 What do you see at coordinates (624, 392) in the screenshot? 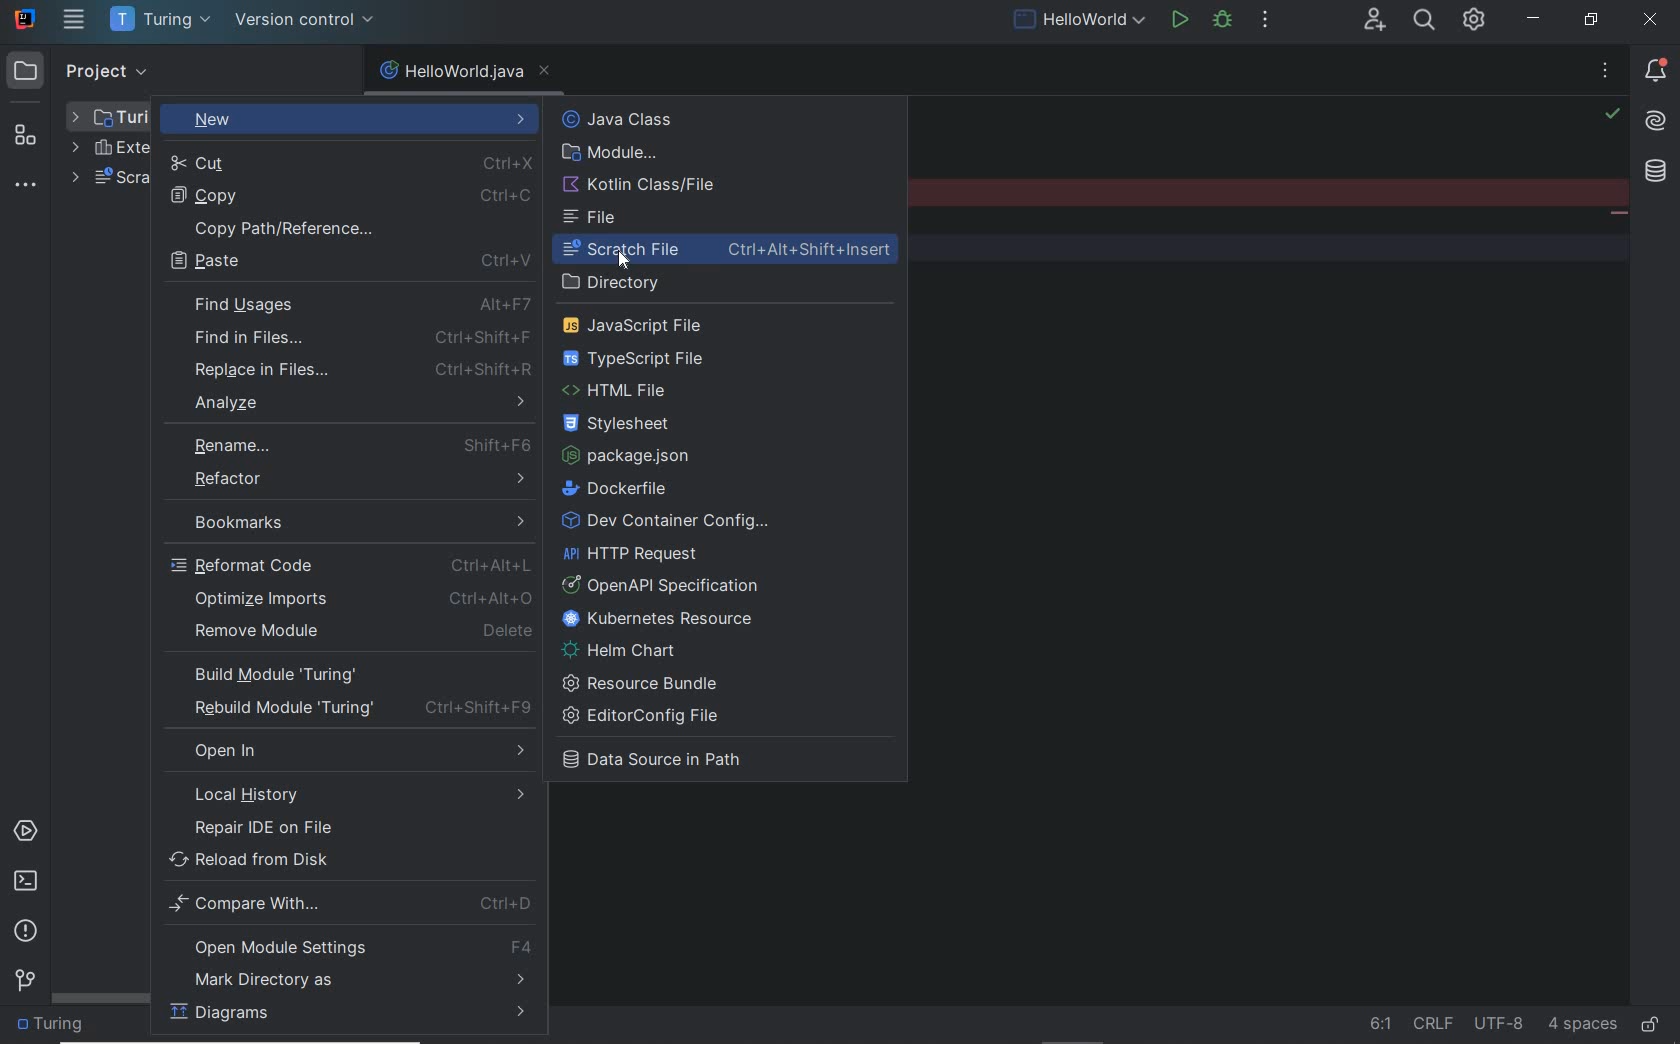
I see `HTML File` at bounding box center [624, 392].